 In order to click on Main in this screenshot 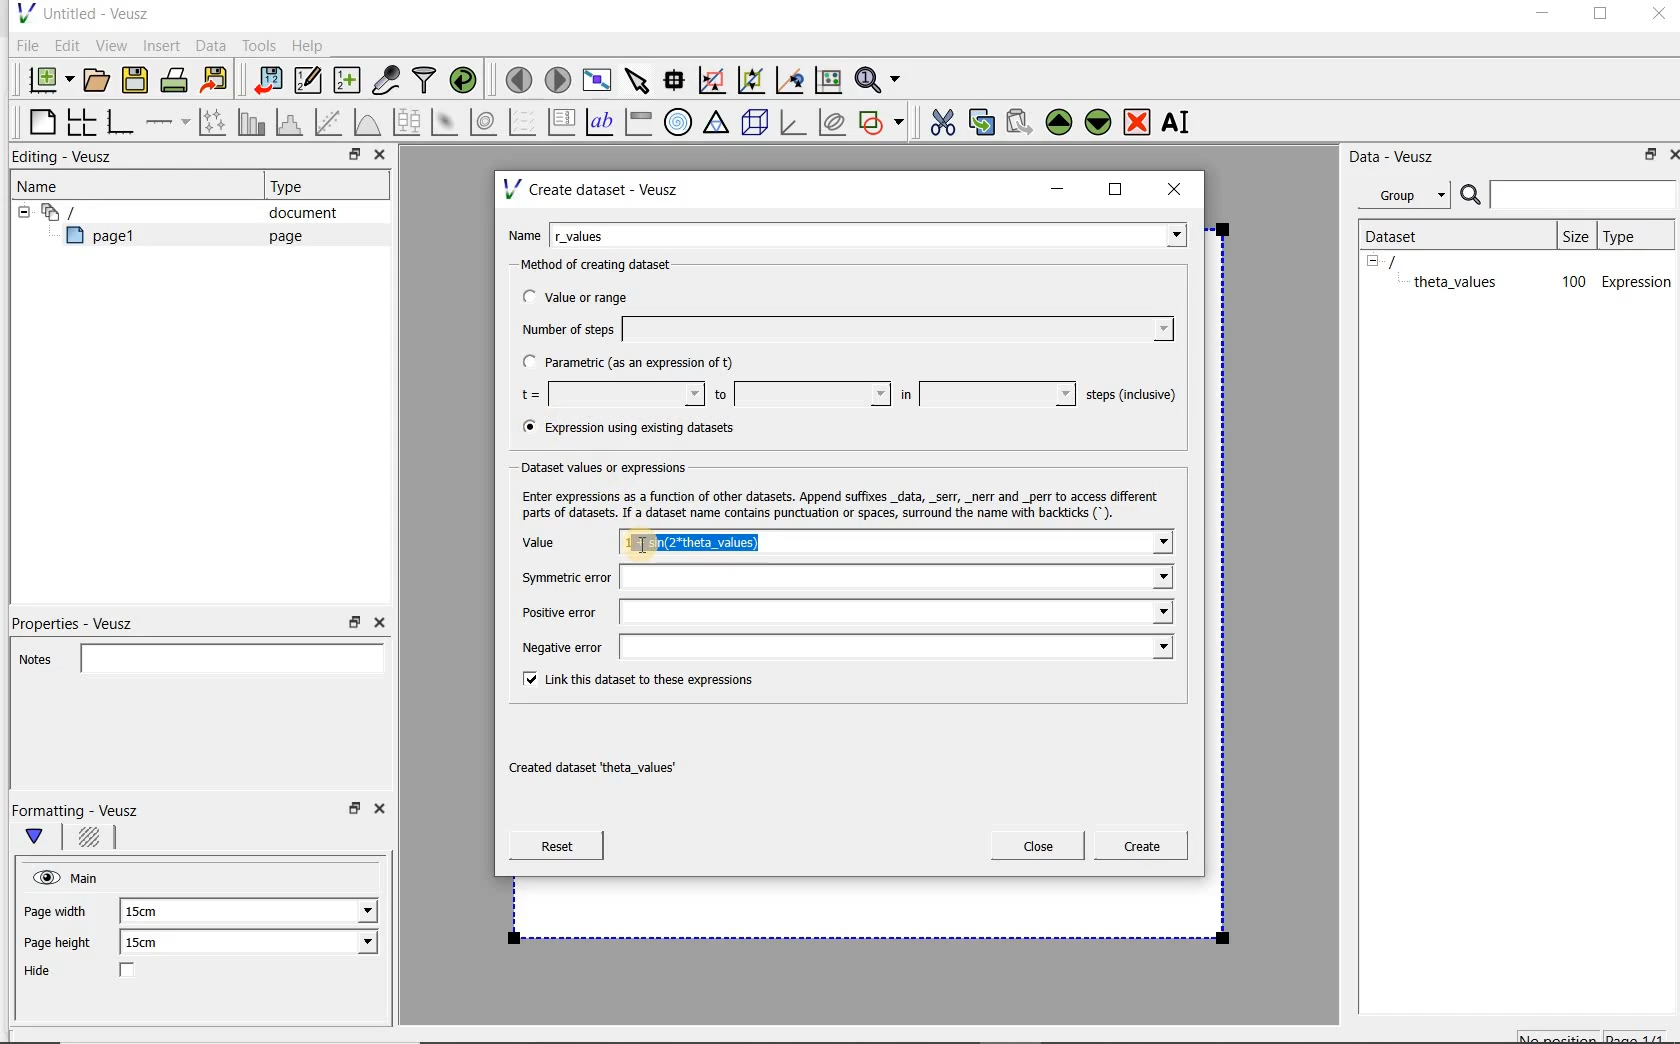, I will do `click(88, 876)`.